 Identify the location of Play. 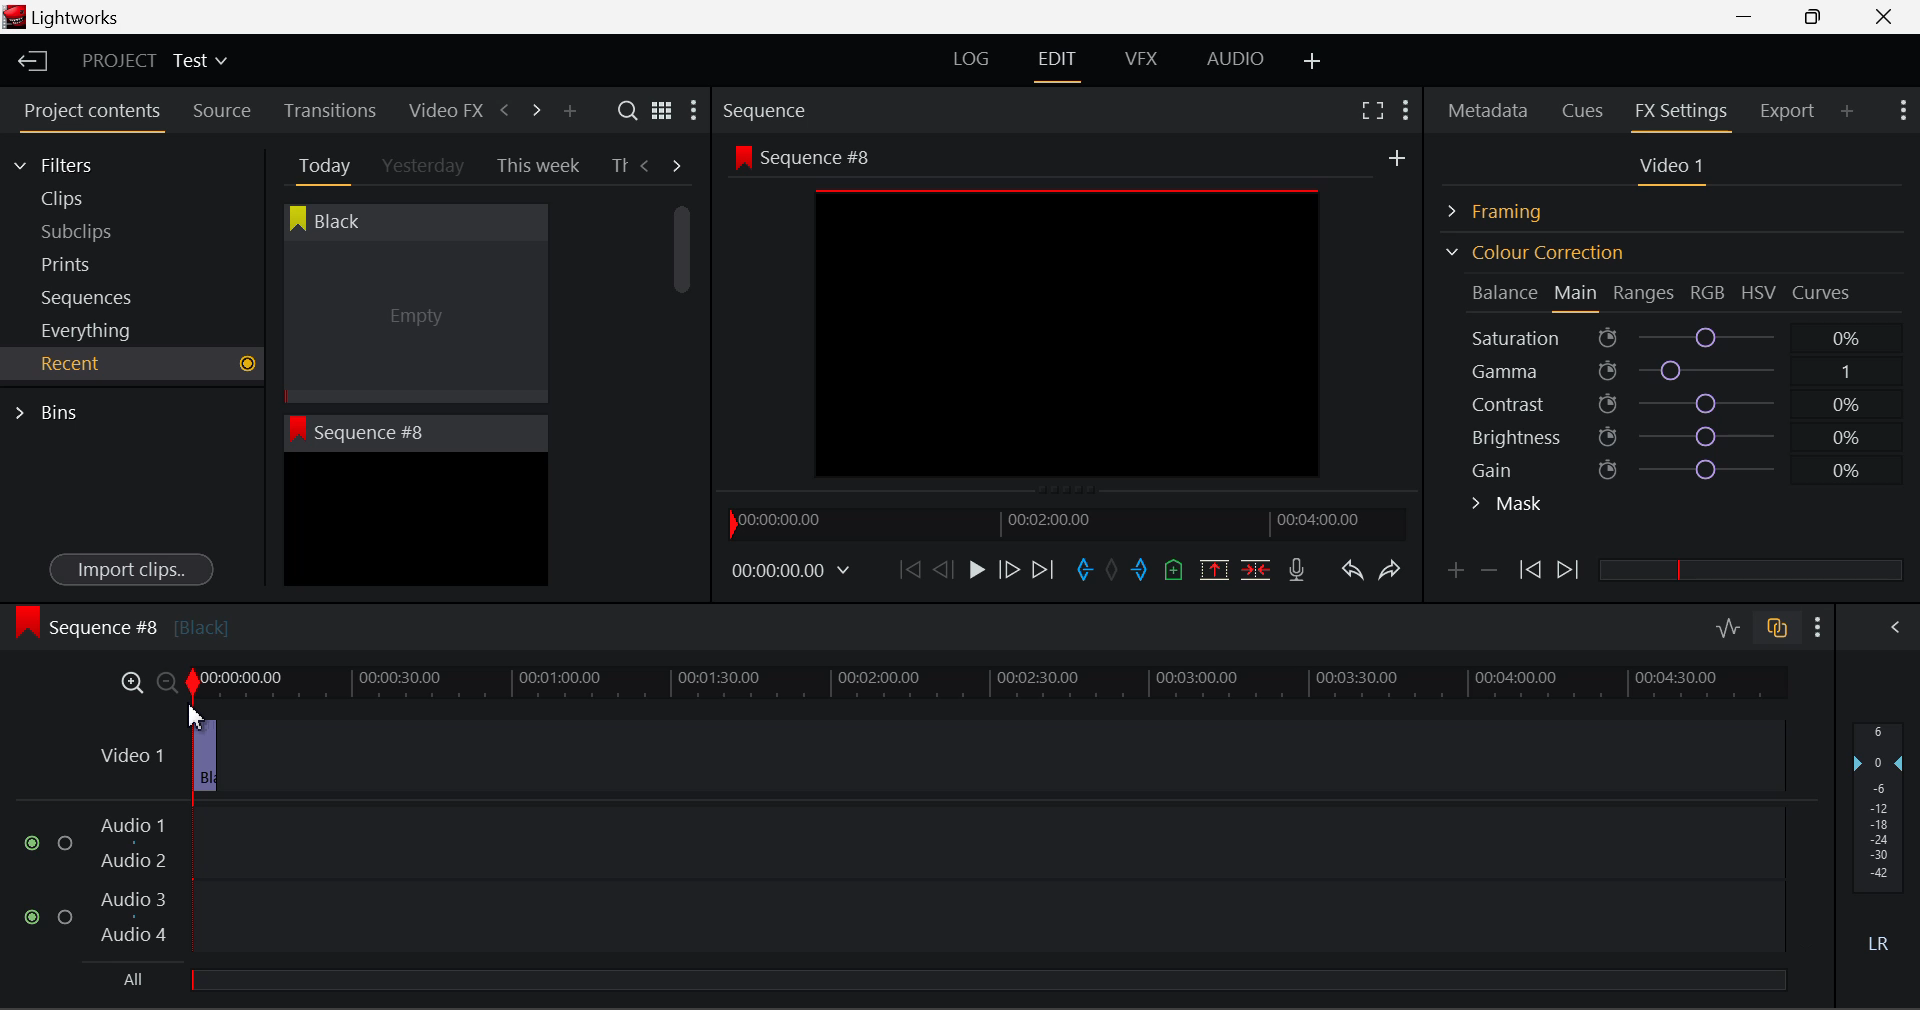
(974, 571).